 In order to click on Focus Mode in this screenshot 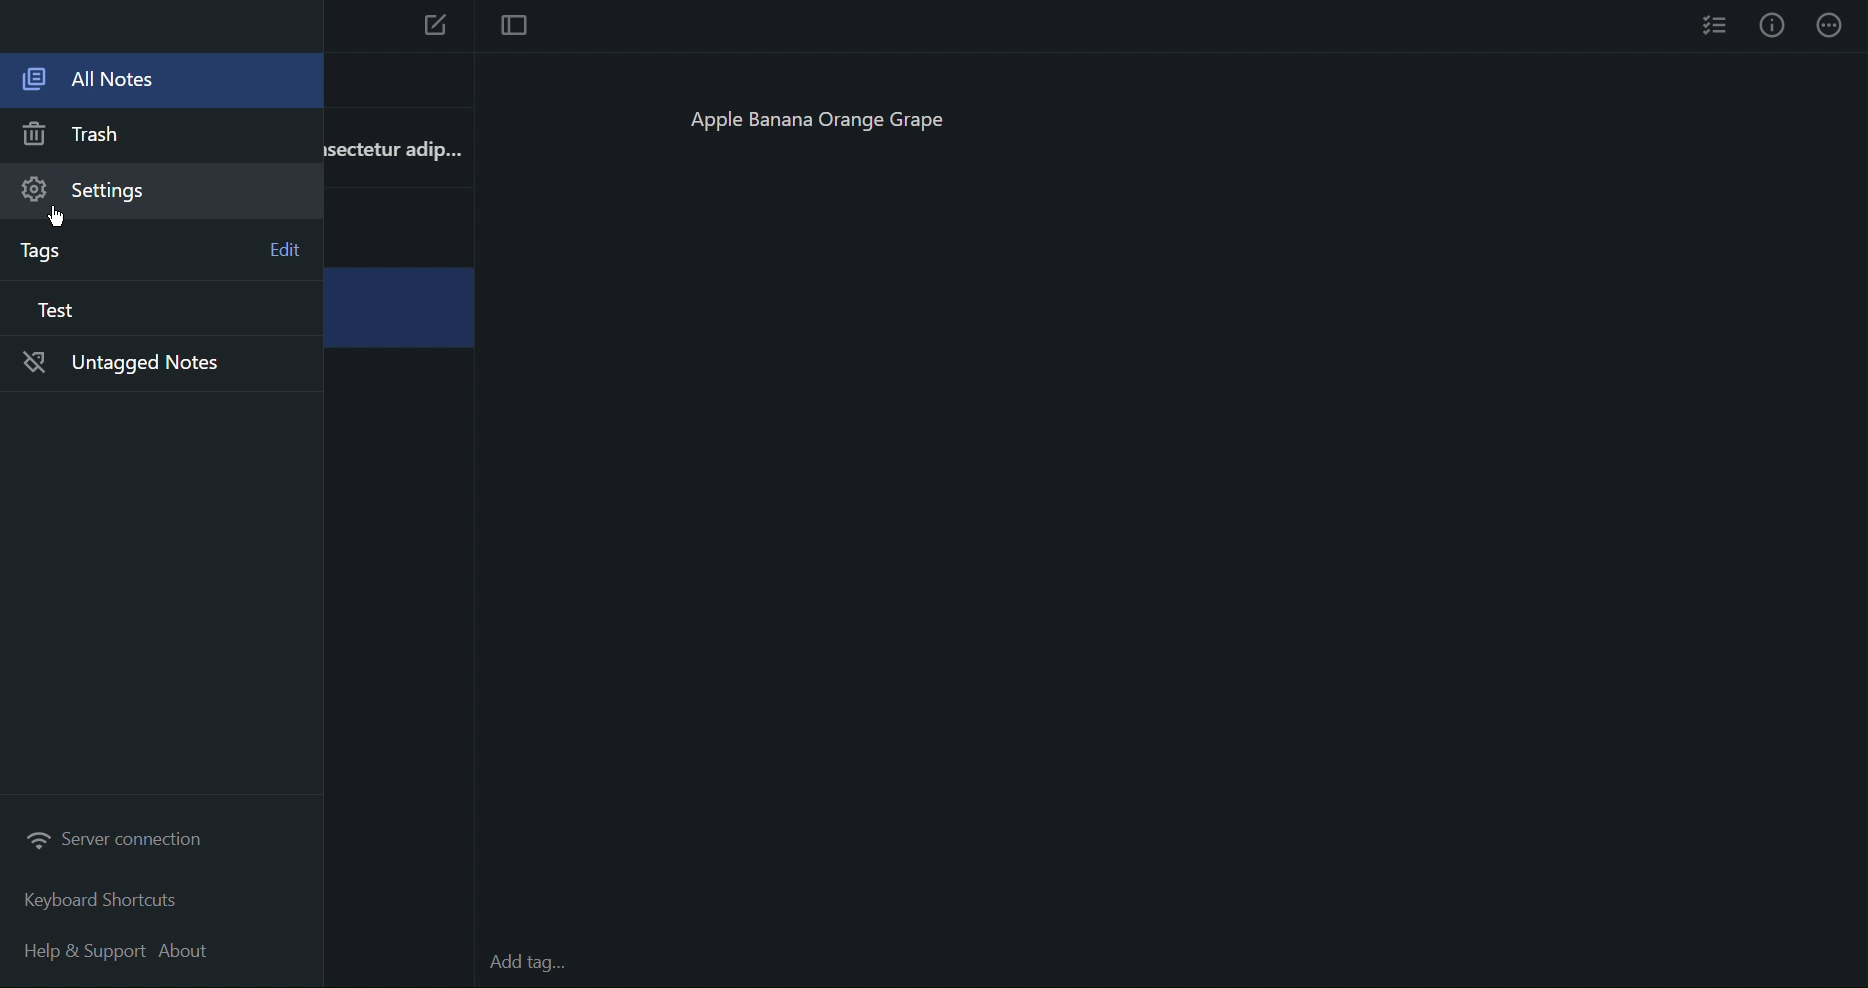, I will do `click(512, 27)`.